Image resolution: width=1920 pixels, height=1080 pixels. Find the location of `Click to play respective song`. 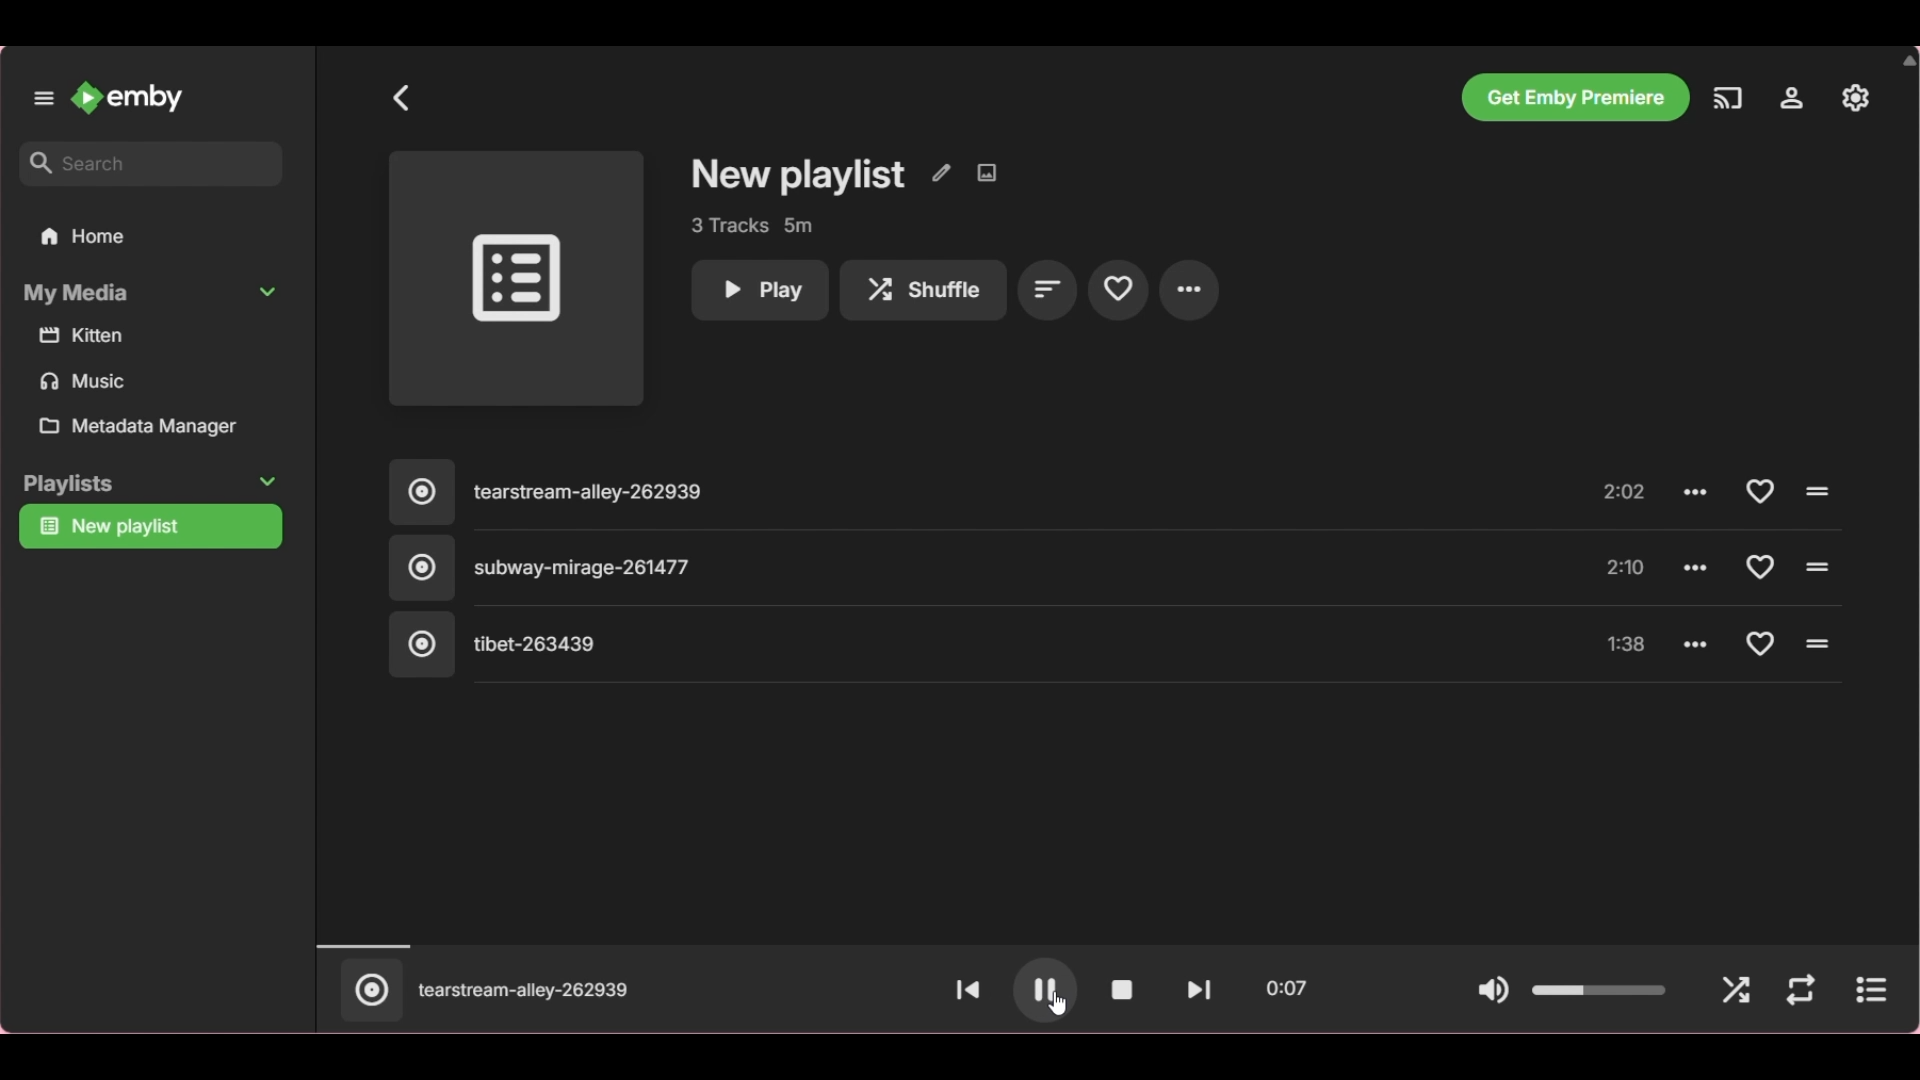

Click to play respective song is located at coordinates (1815, 492).